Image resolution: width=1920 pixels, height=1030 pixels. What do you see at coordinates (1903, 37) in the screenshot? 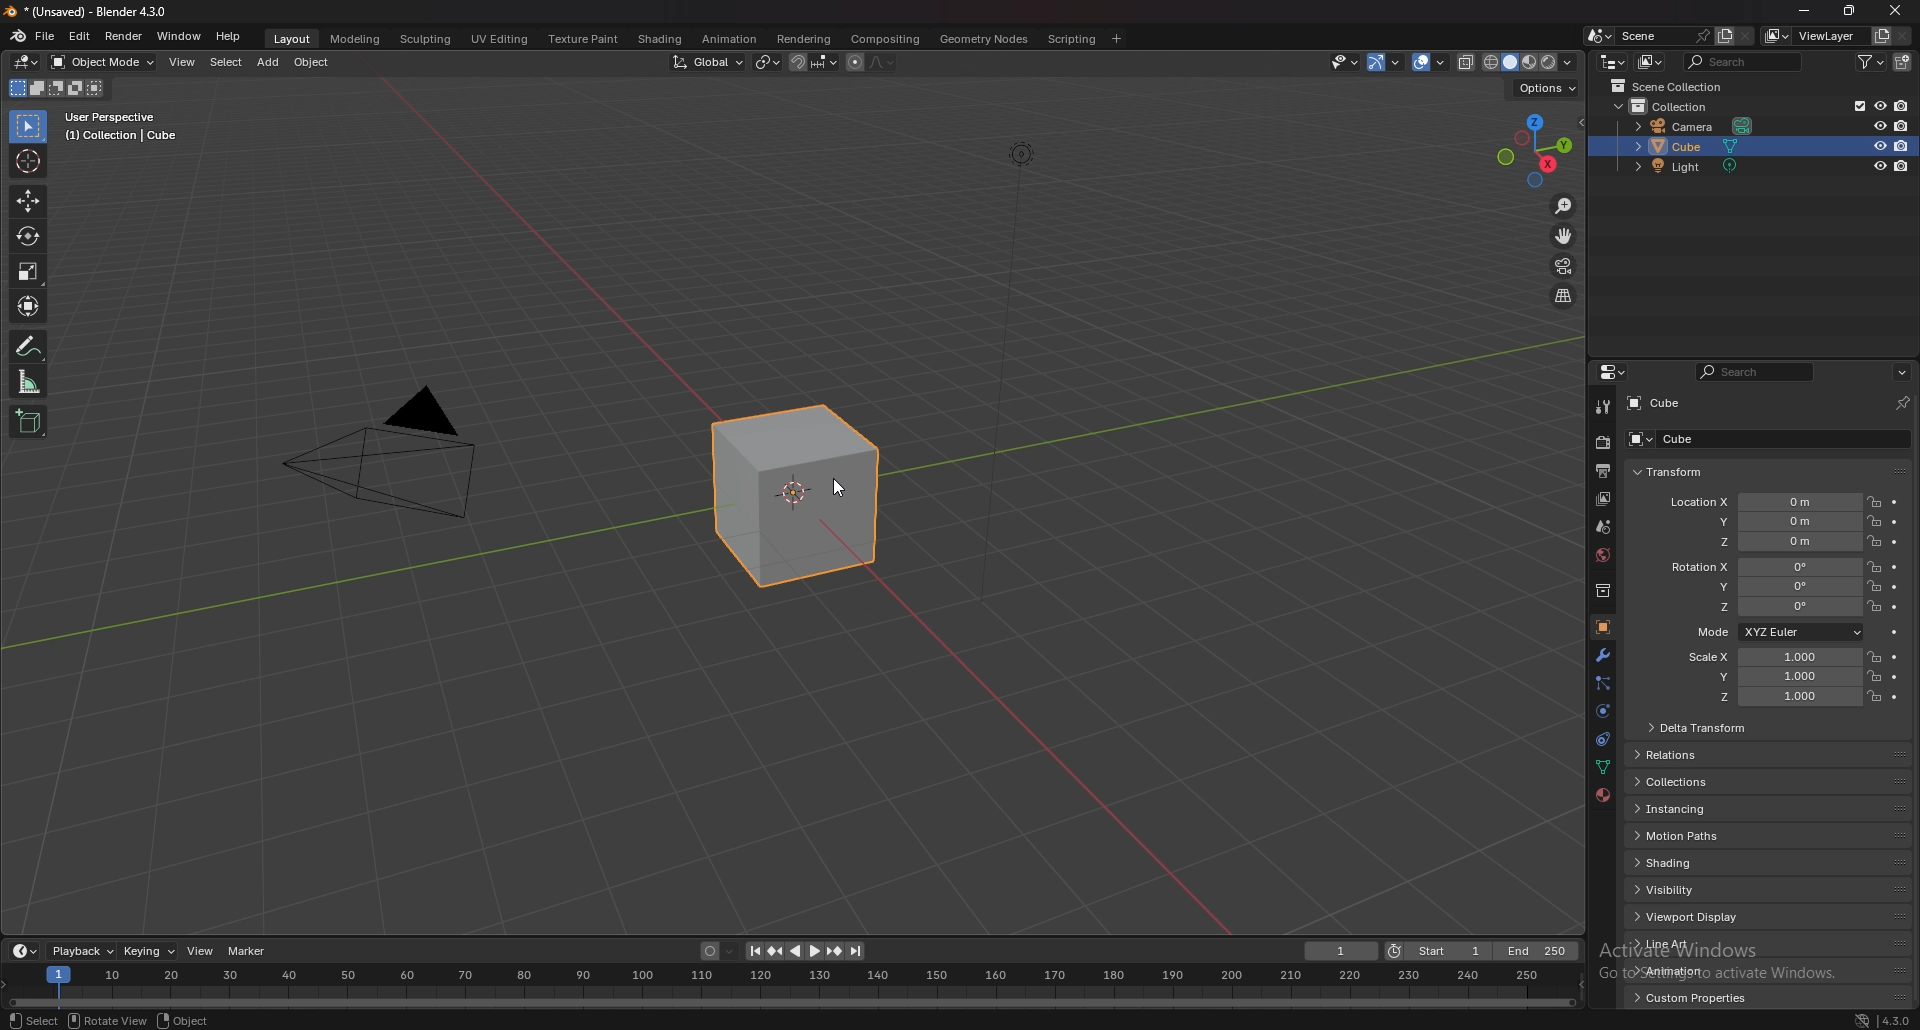
I see `remove view layer` at bounding box center [1903, 37].